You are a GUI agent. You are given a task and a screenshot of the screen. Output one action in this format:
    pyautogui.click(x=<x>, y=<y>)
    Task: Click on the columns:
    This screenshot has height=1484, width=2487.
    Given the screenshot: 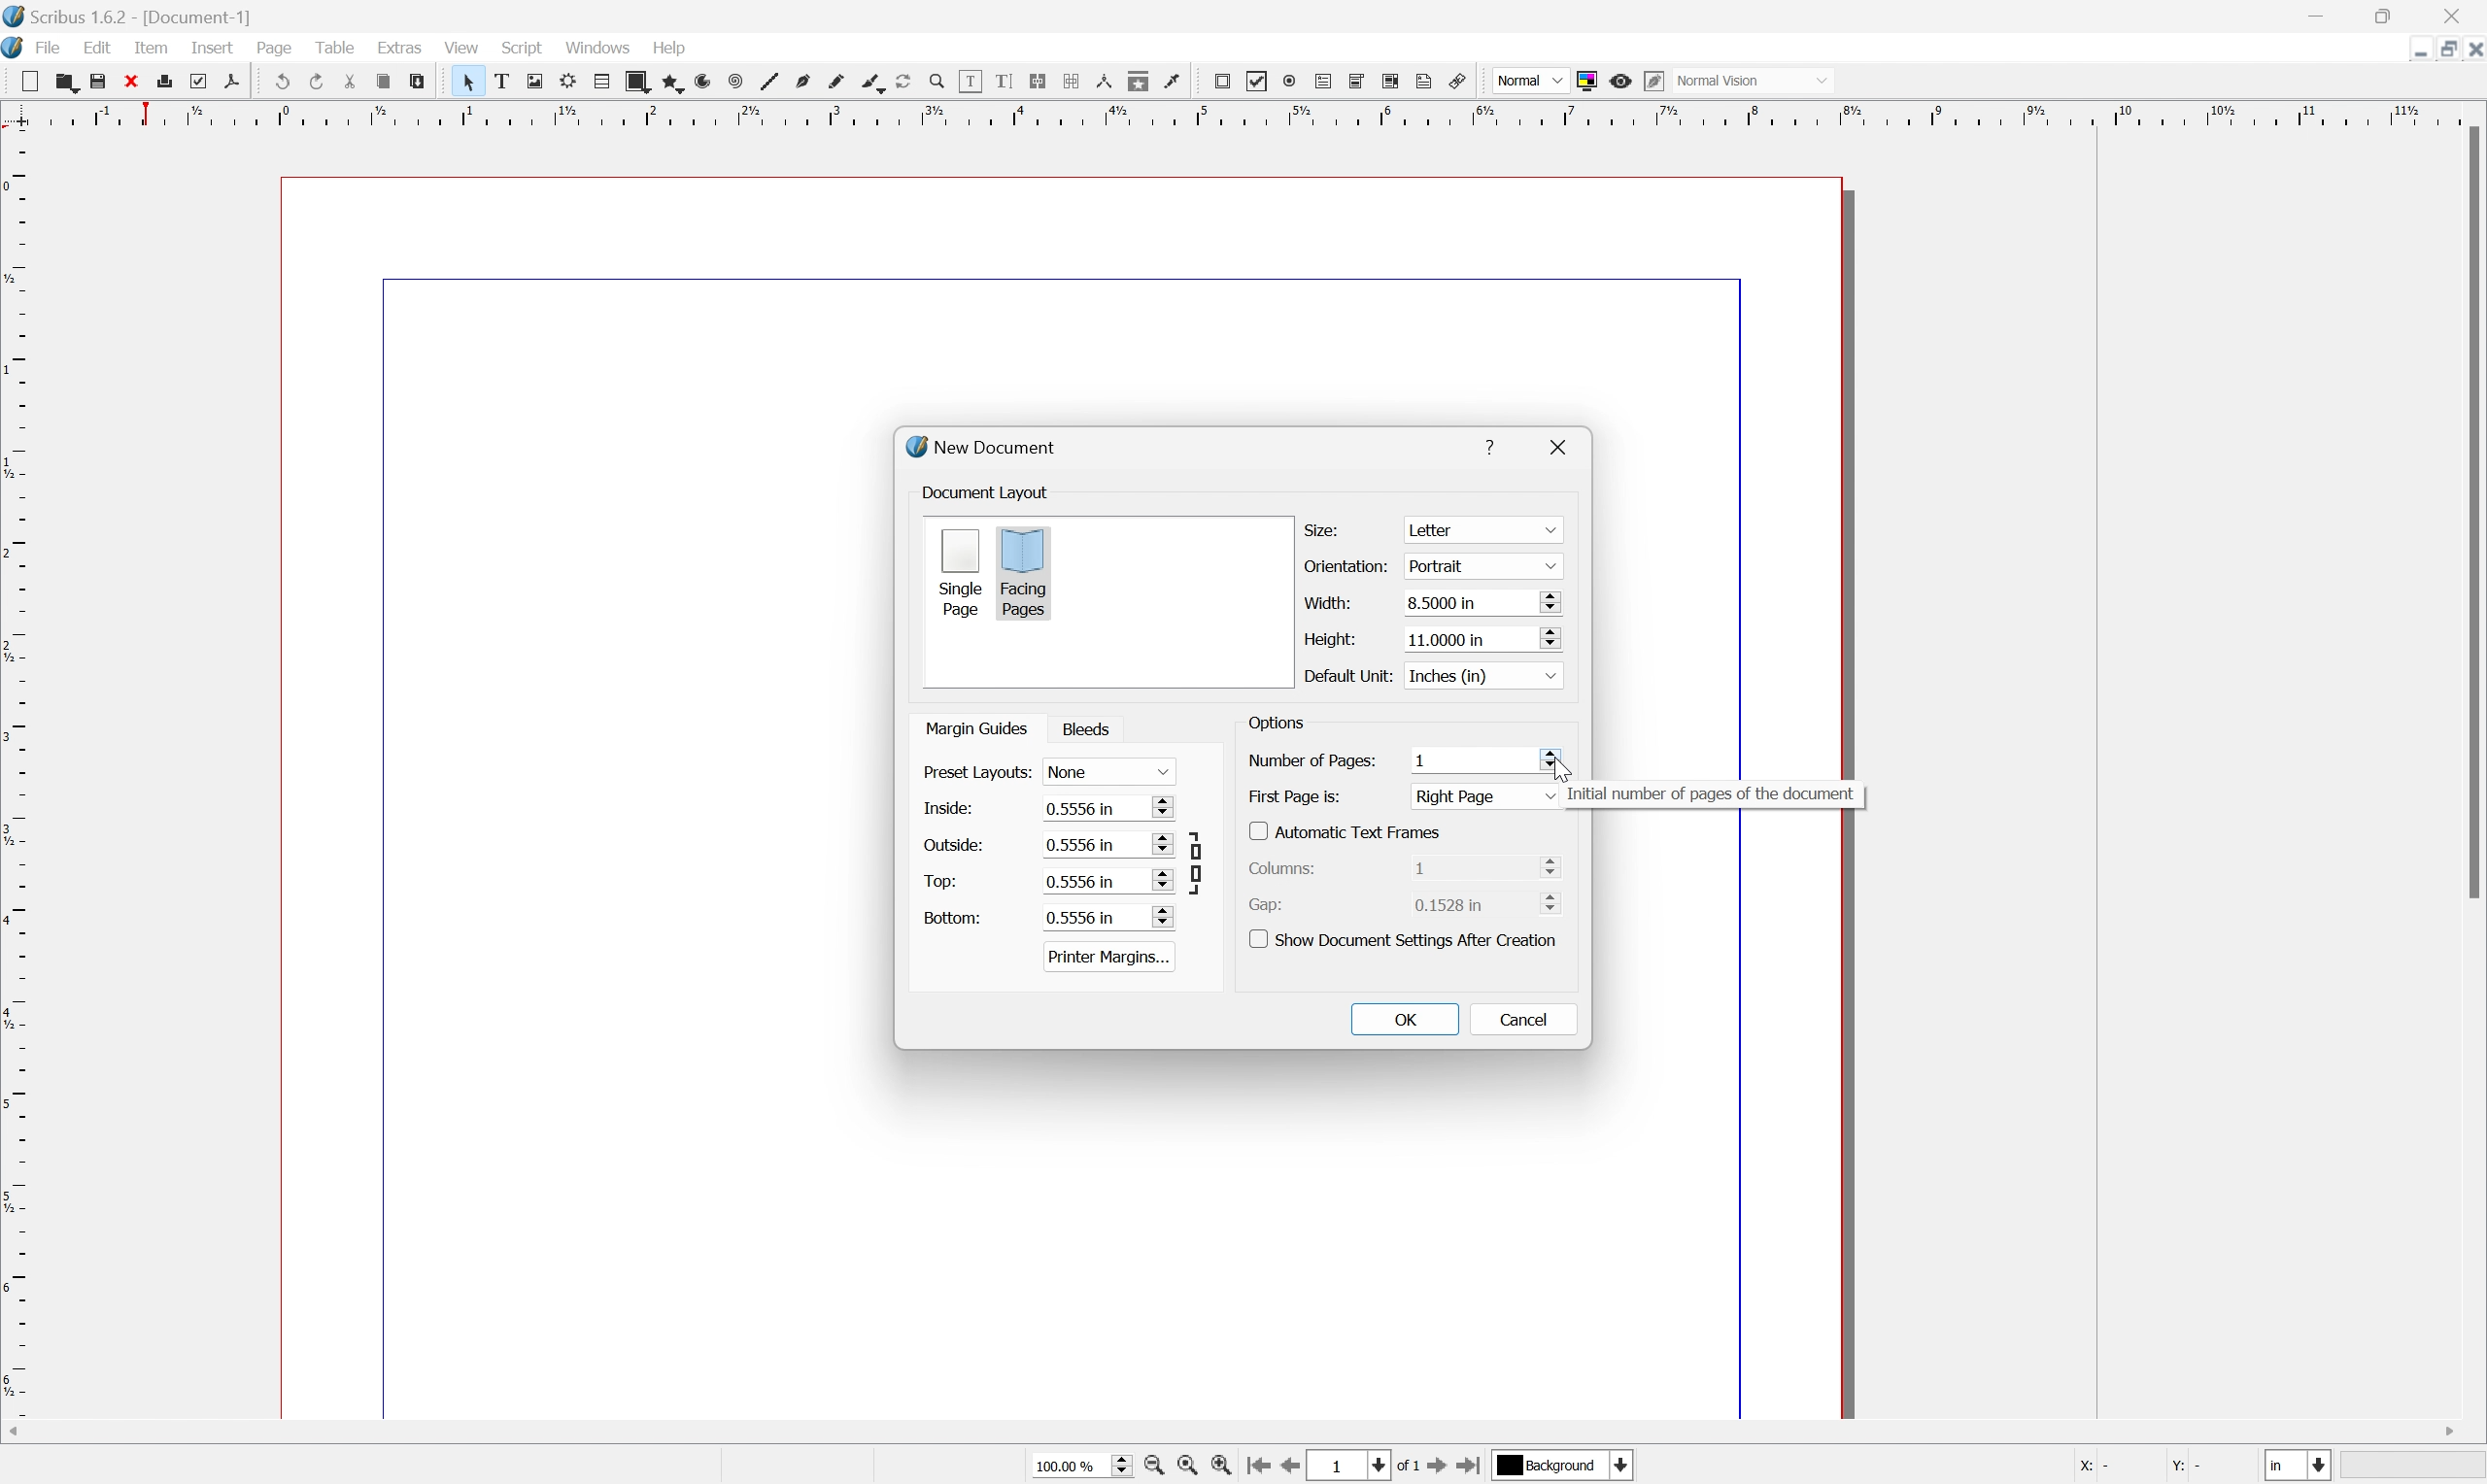 What is the action you would take?
    pyautogui.click(x=1290, y=866)
    